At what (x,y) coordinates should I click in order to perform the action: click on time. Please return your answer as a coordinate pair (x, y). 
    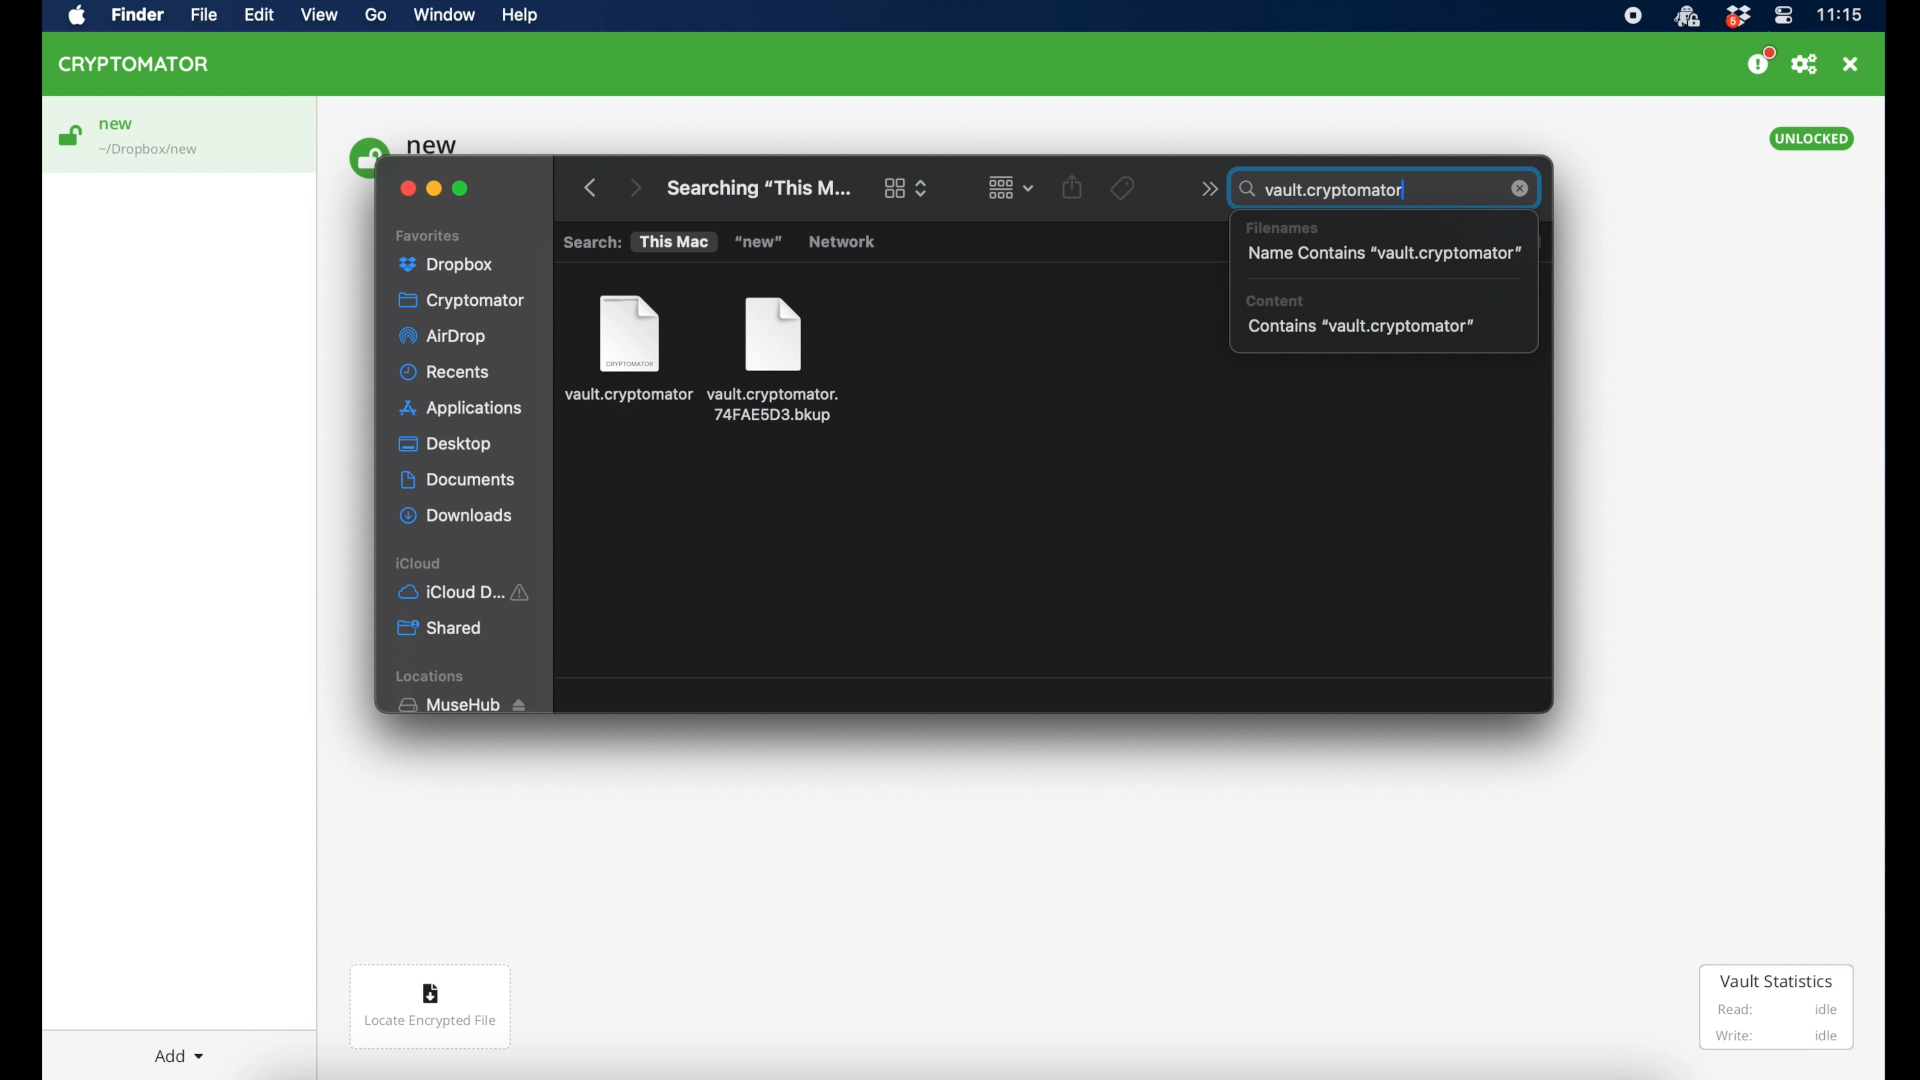
    Looking at the image, I should click on (1839, 14).